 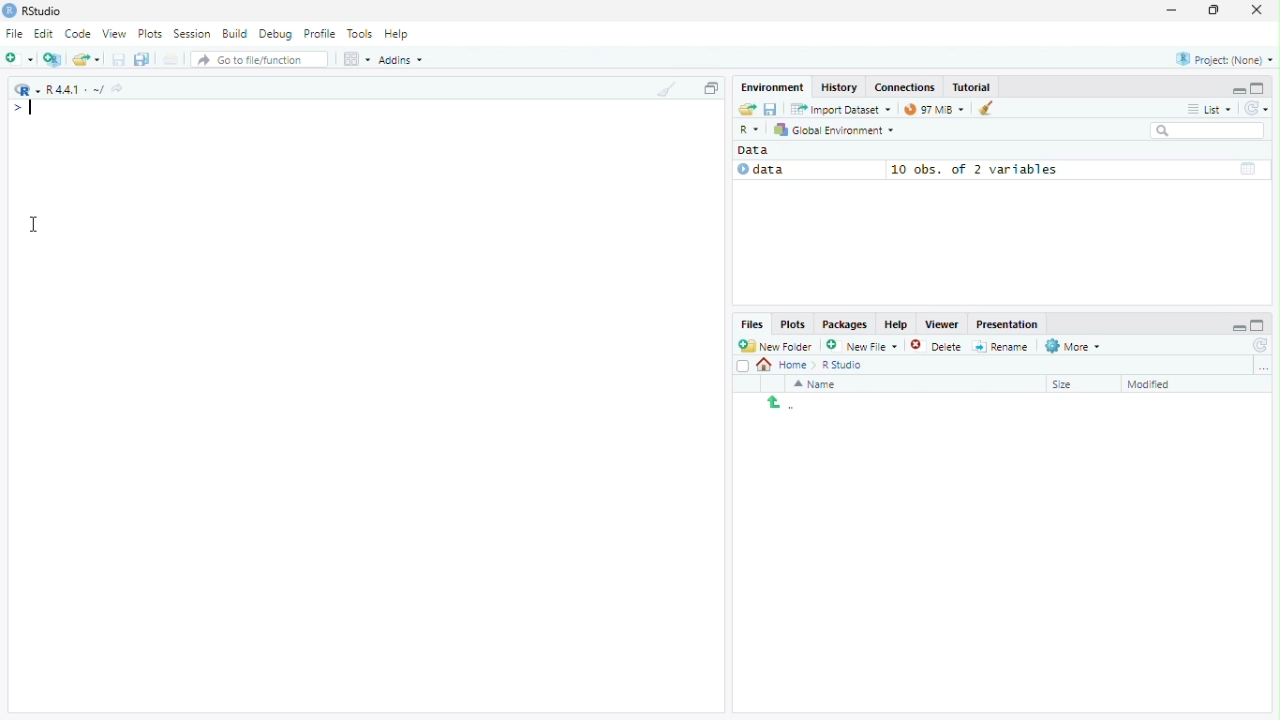 I want to click on help, so click(x=894, y=323).